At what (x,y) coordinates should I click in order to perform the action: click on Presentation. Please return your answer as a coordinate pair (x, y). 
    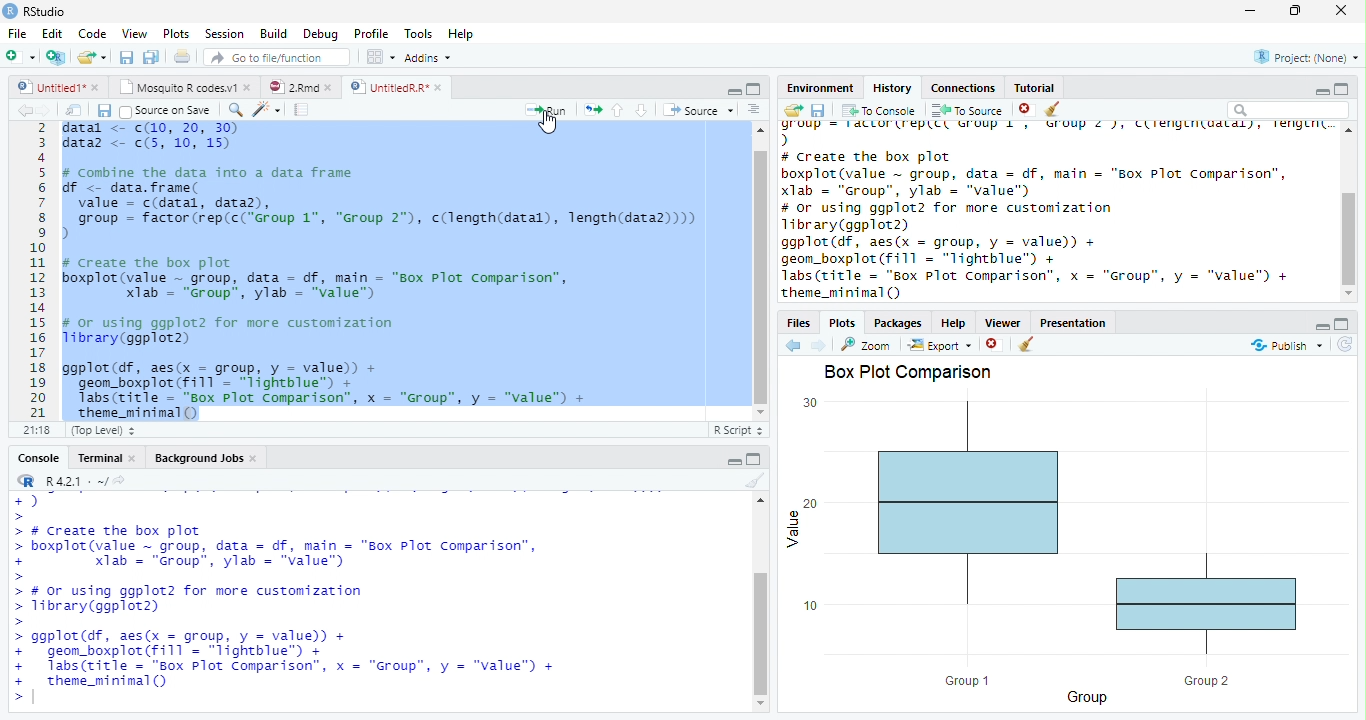
    Looking at the image, I should click on (1072, 323).